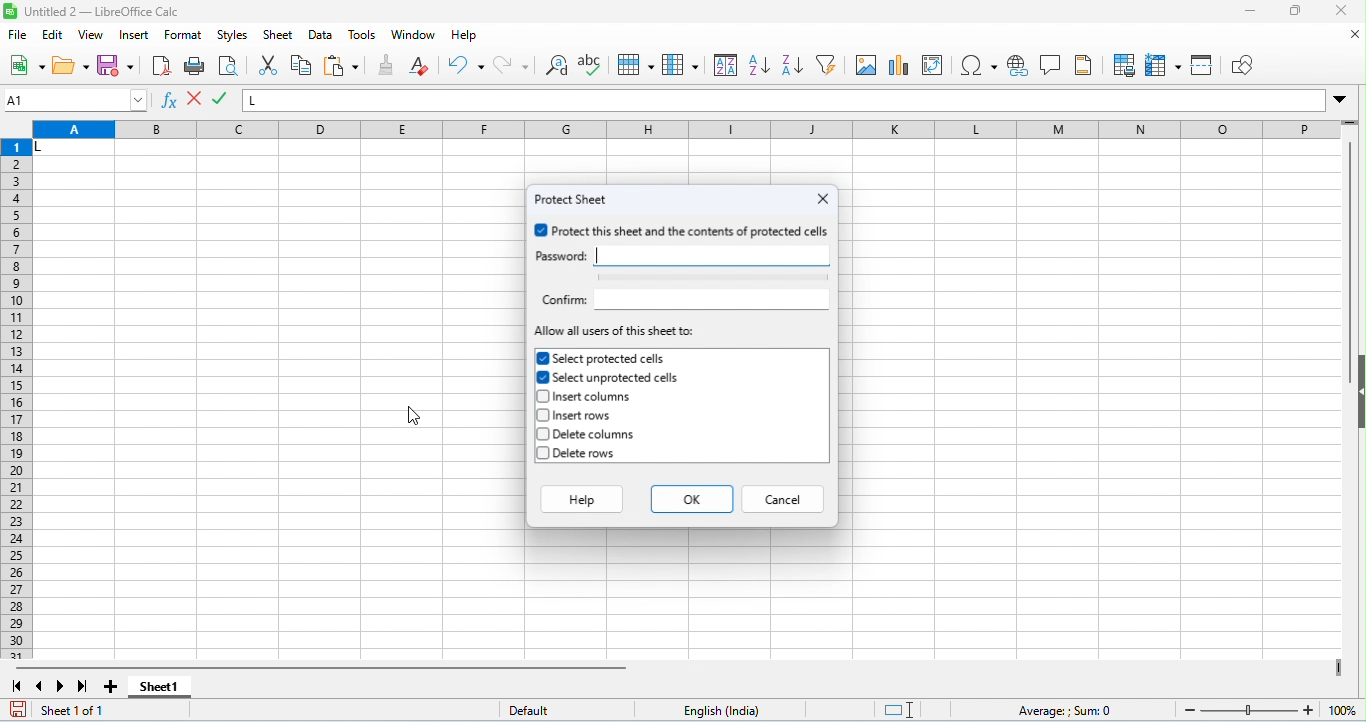  I want to click on password, so click(559, 256).